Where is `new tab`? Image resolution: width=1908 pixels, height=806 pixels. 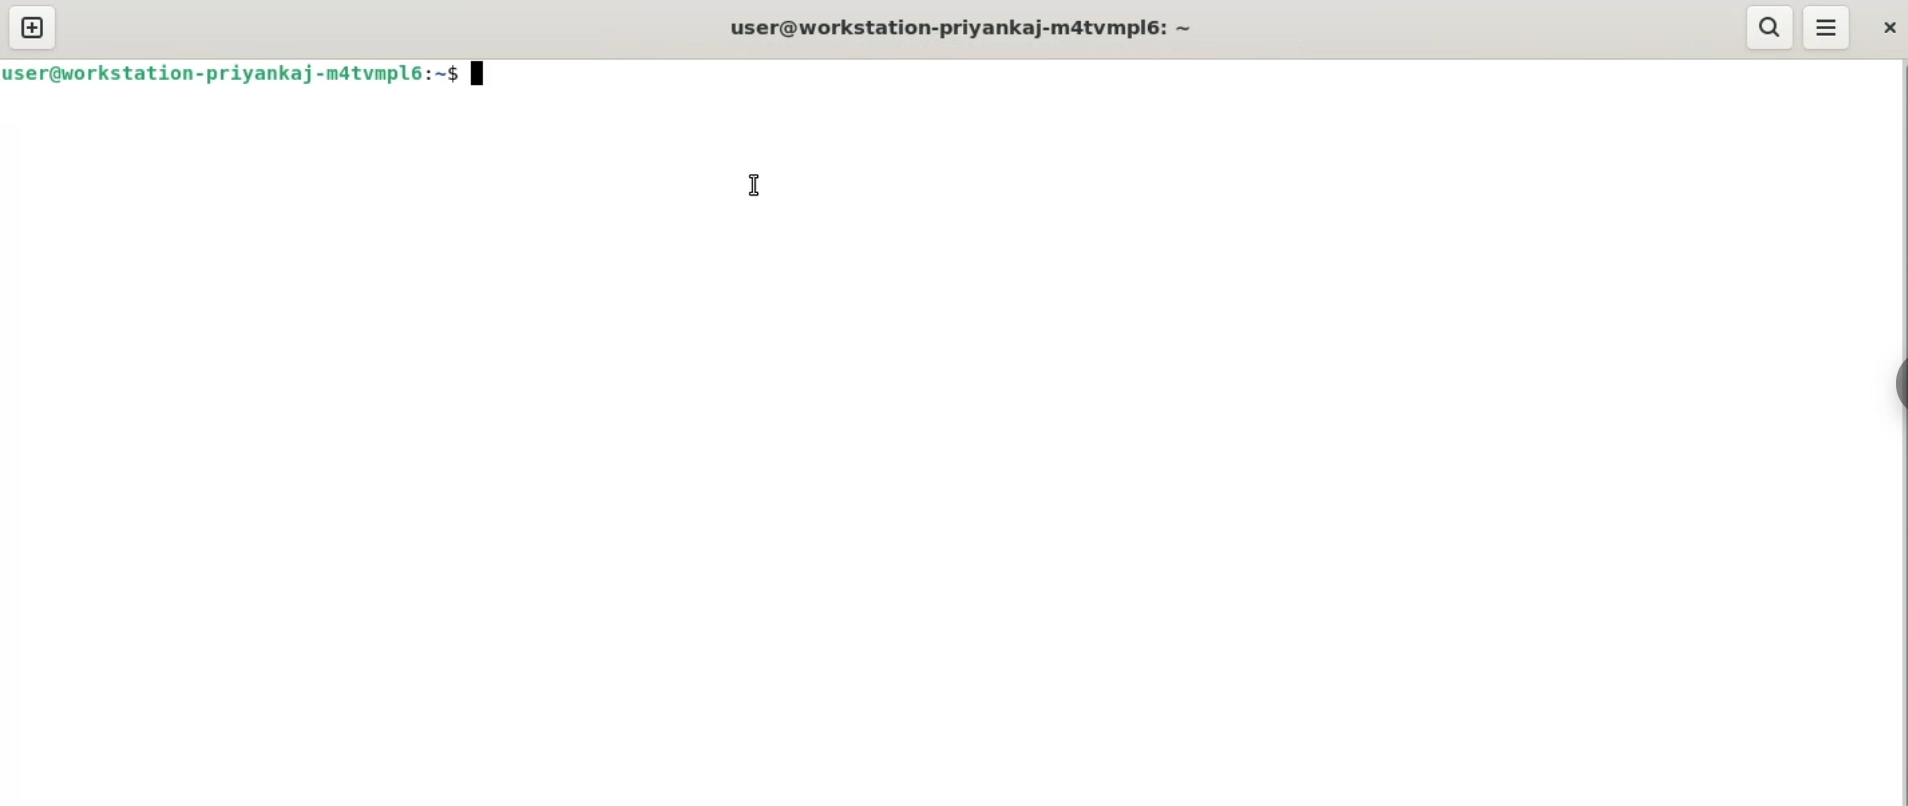
new tab is located at coordinates (35, 28).